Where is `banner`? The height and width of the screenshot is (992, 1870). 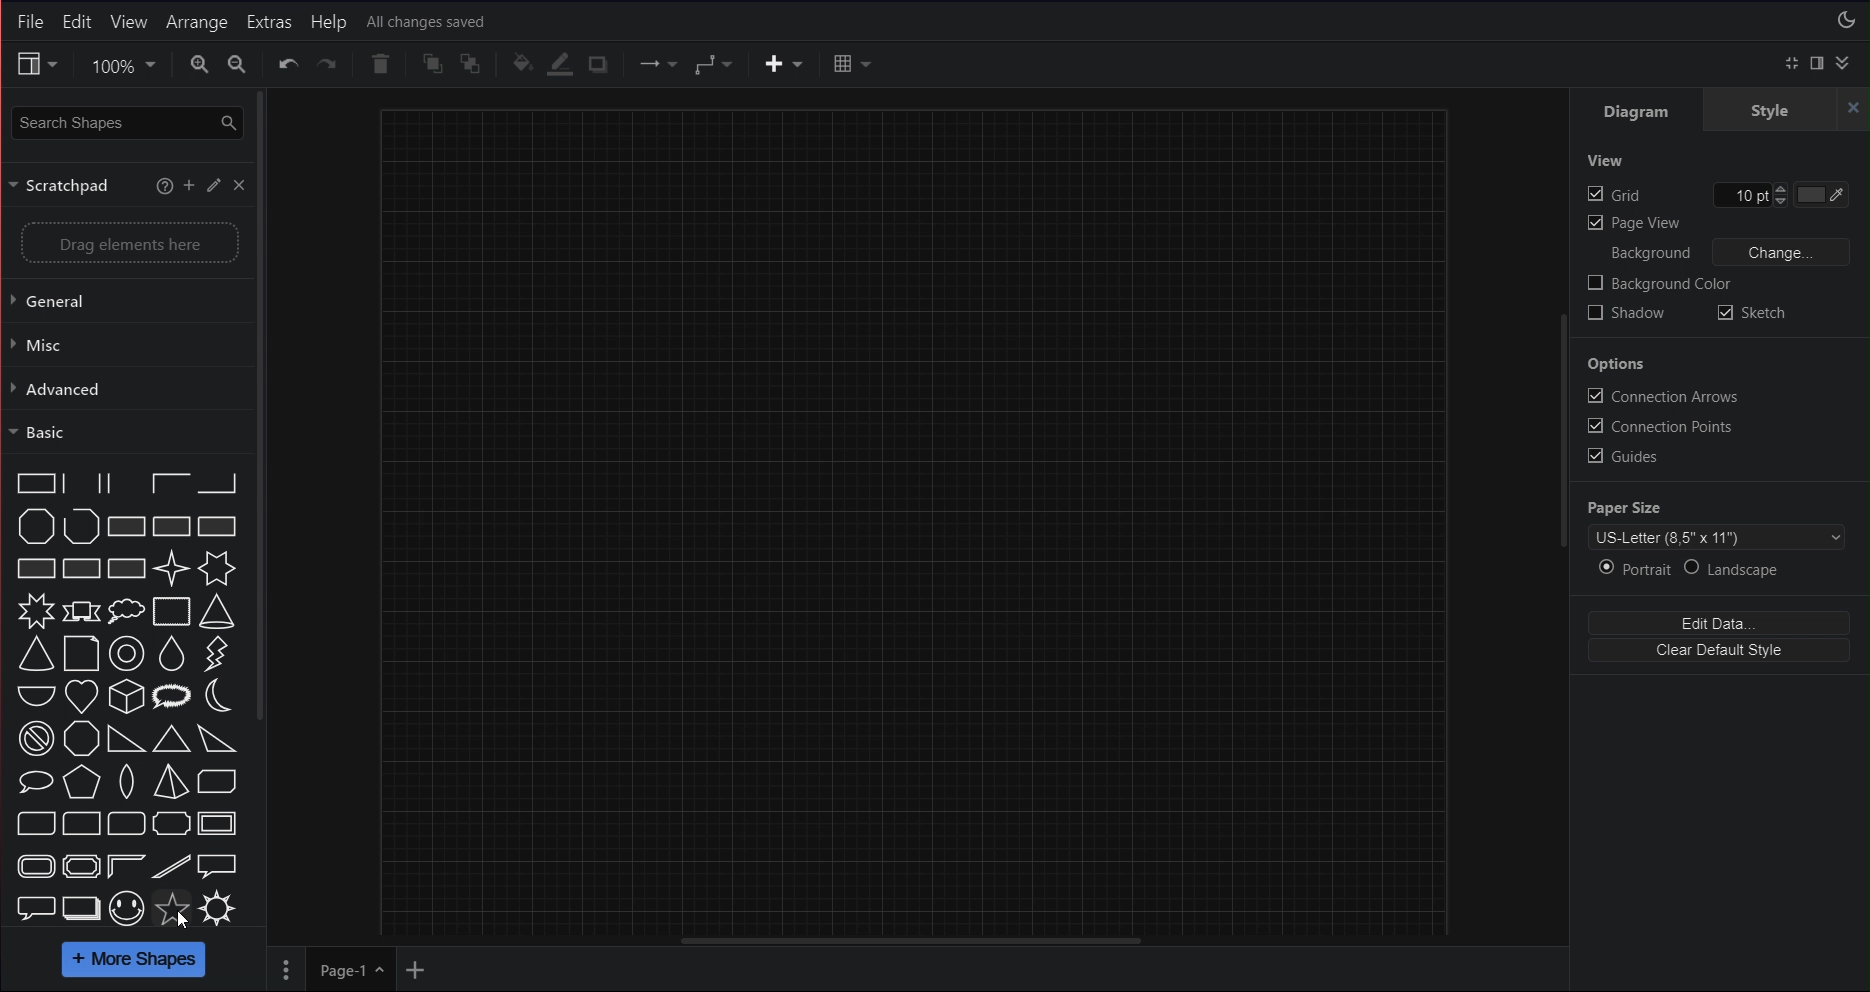
banner is located at coordinates (81, 612).